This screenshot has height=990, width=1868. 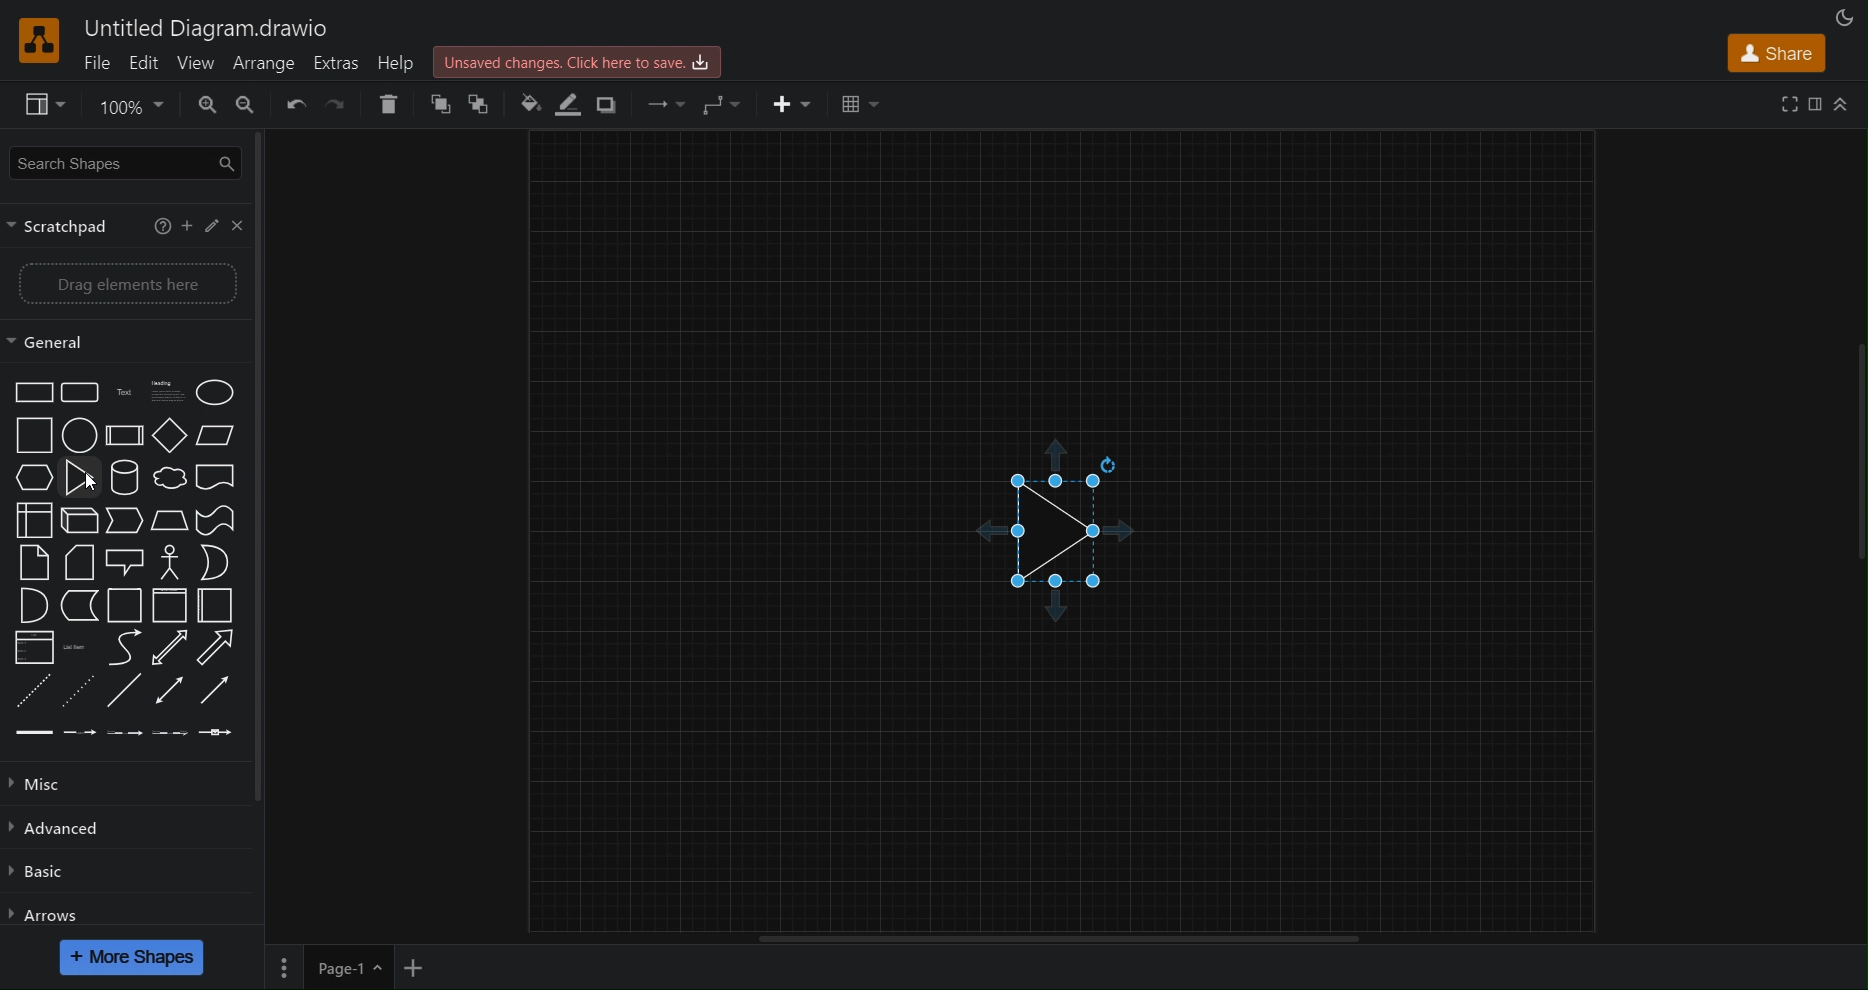 What do you see at coordinates (1779, 53) in the screenshot?
I see `Share` at bounding box center [1779, 53].